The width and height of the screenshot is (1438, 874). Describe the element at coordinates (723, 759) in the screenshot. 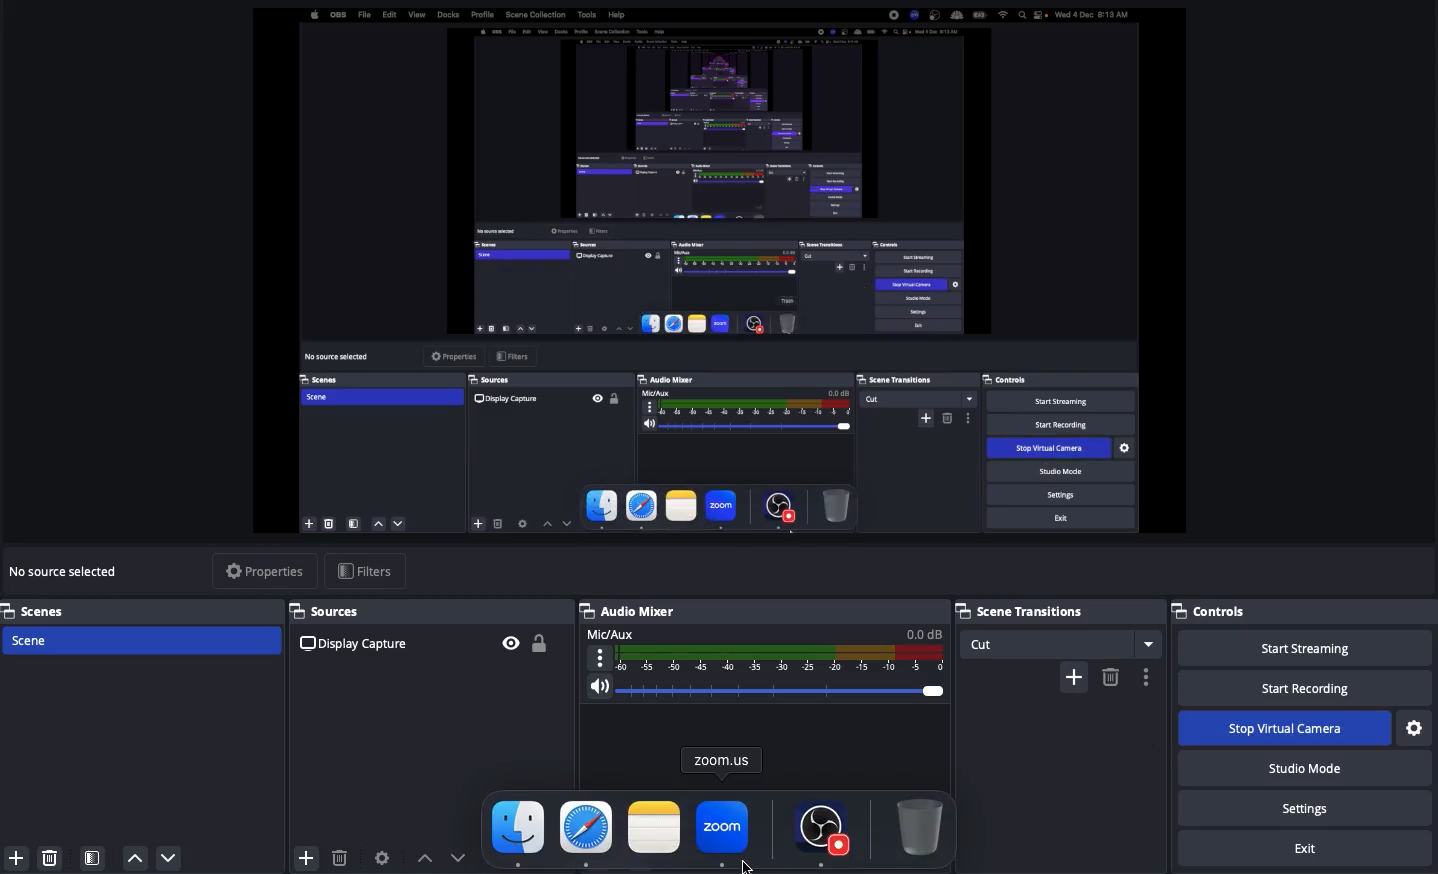

I see `Zoom us` at that location.